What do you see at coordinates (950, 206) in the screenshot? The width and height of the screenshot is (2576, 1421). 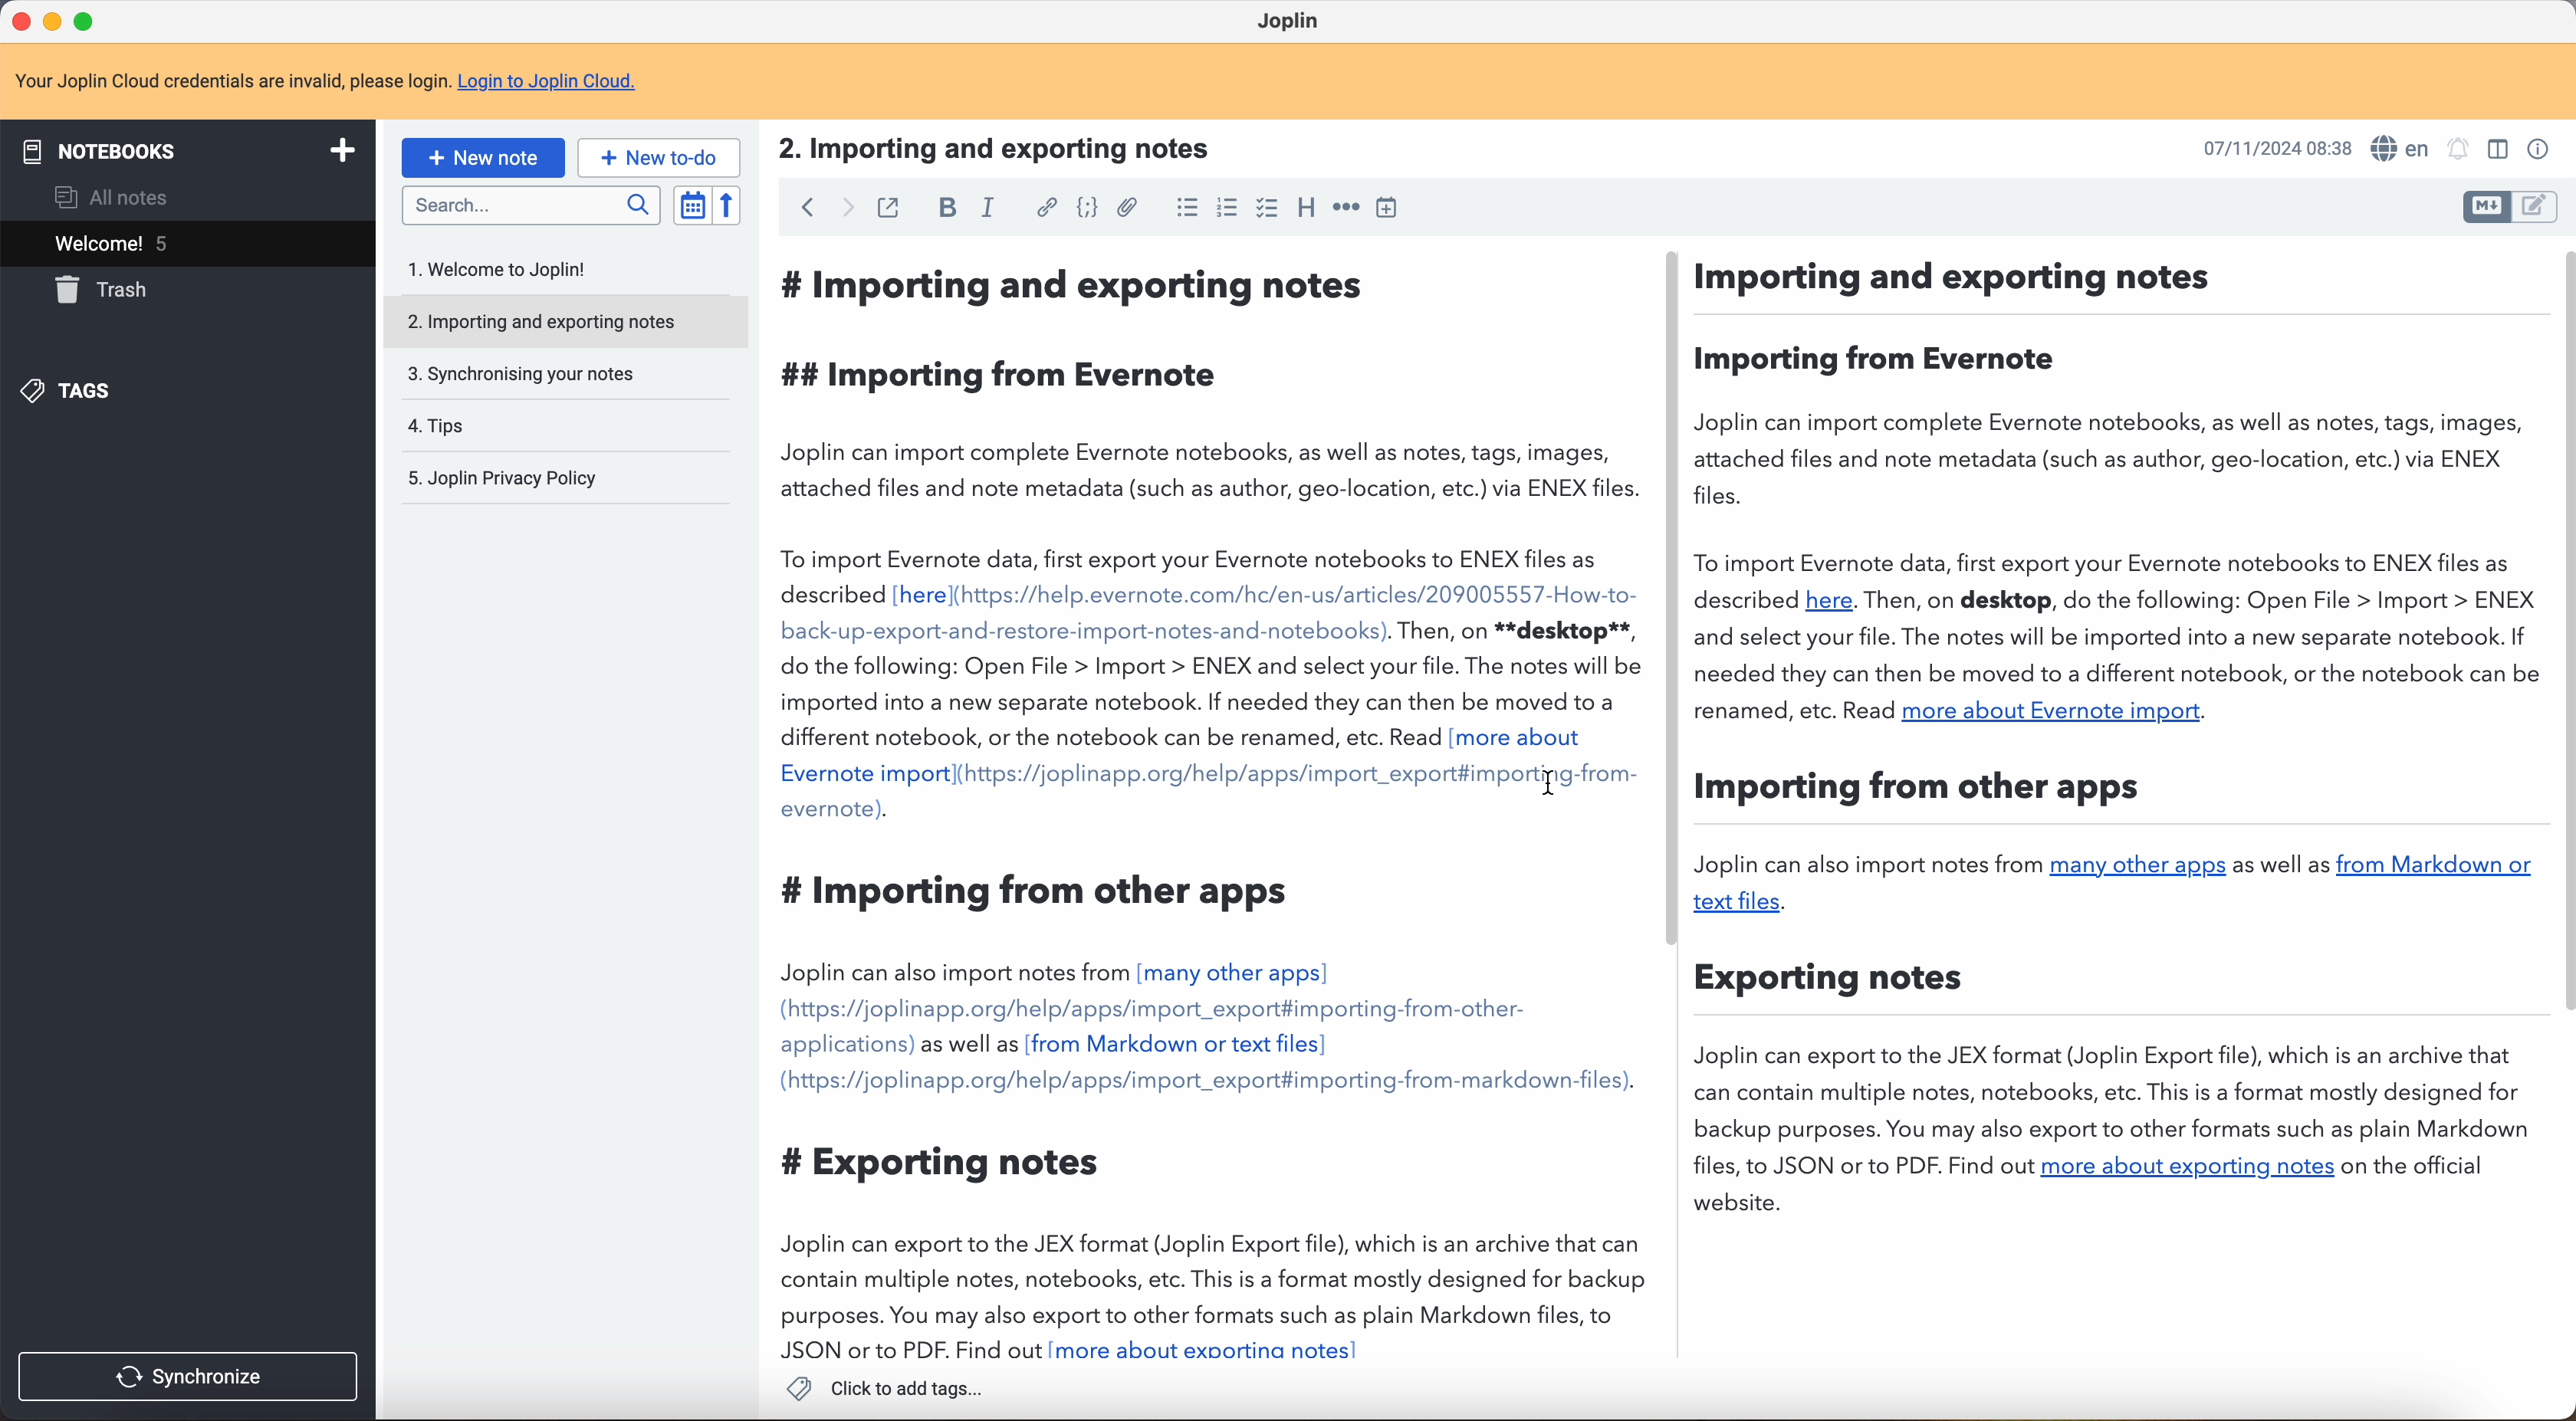 I see `bold` at bounding box center [950, 206].